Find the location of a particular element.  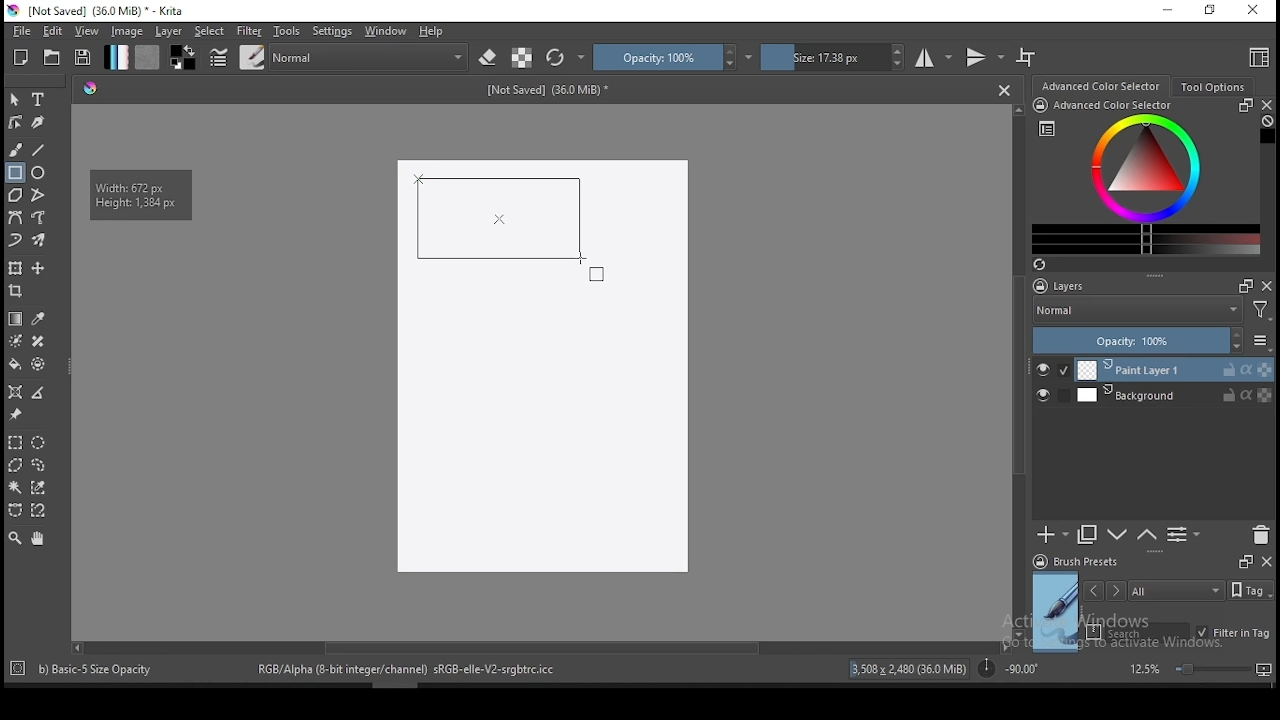

gradient fill is located at coordinates (116, 57).